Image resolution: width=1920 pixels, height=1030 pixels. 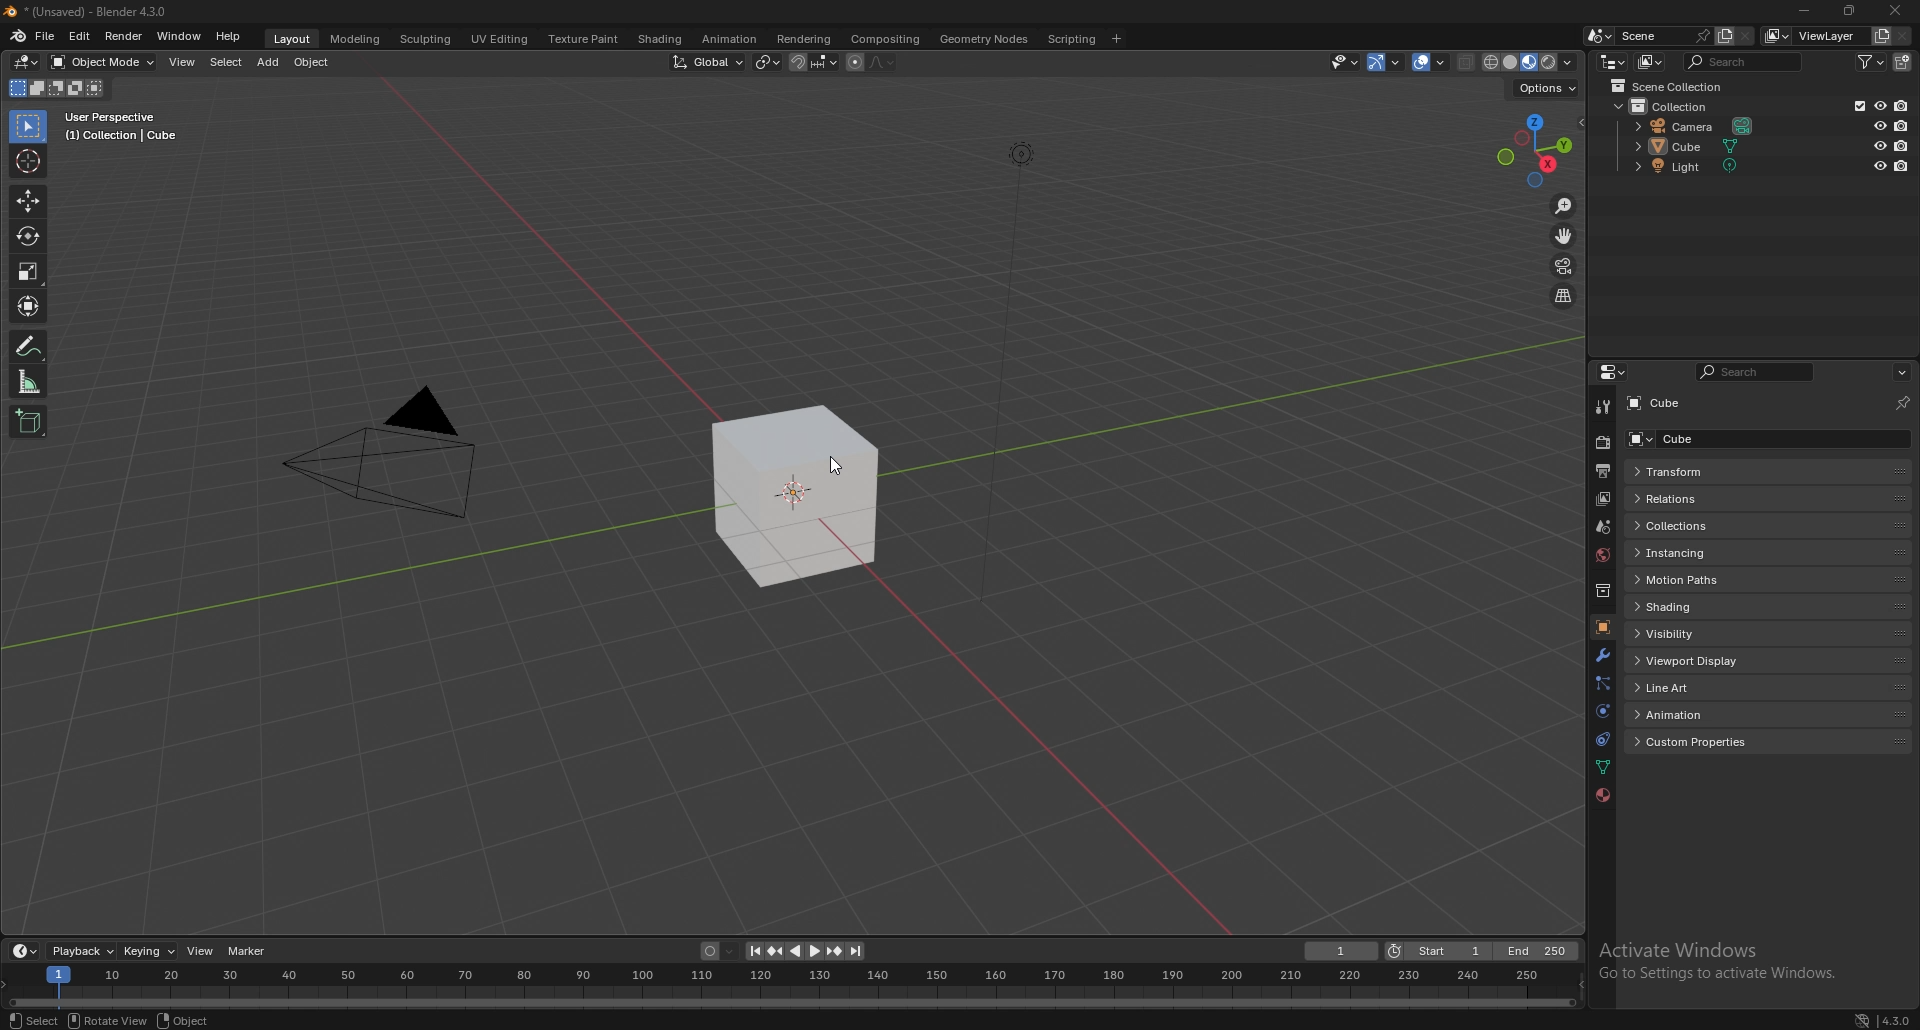 What do you see at coordinates (1700, 498) in the screenshot?
I see `relations` at bounding box center [1700, 498].